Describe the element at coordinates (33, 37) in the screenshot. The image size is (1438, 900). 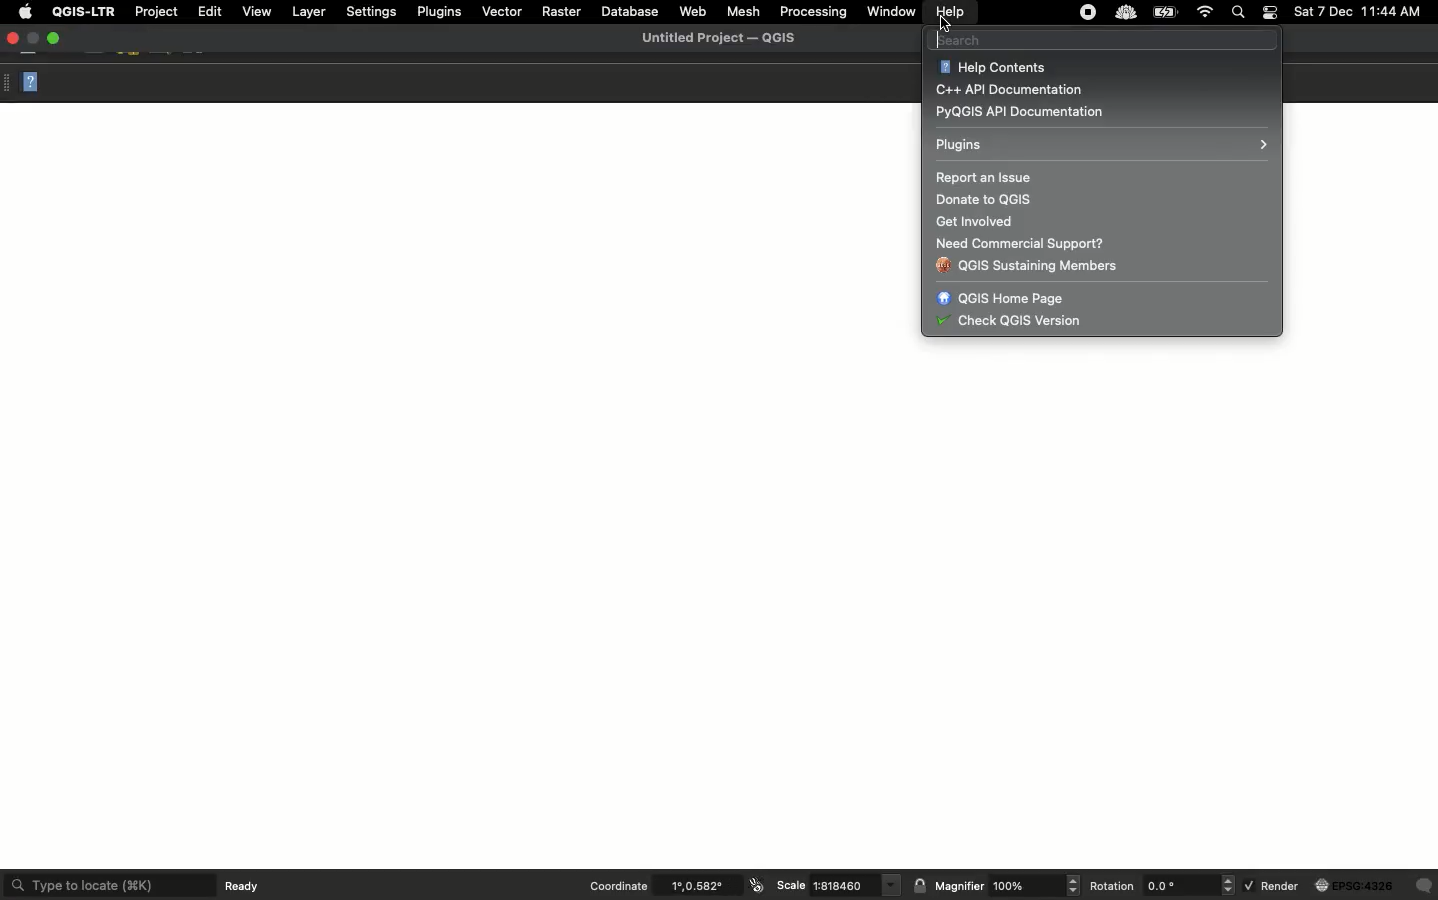
I see `Restore` at that location.